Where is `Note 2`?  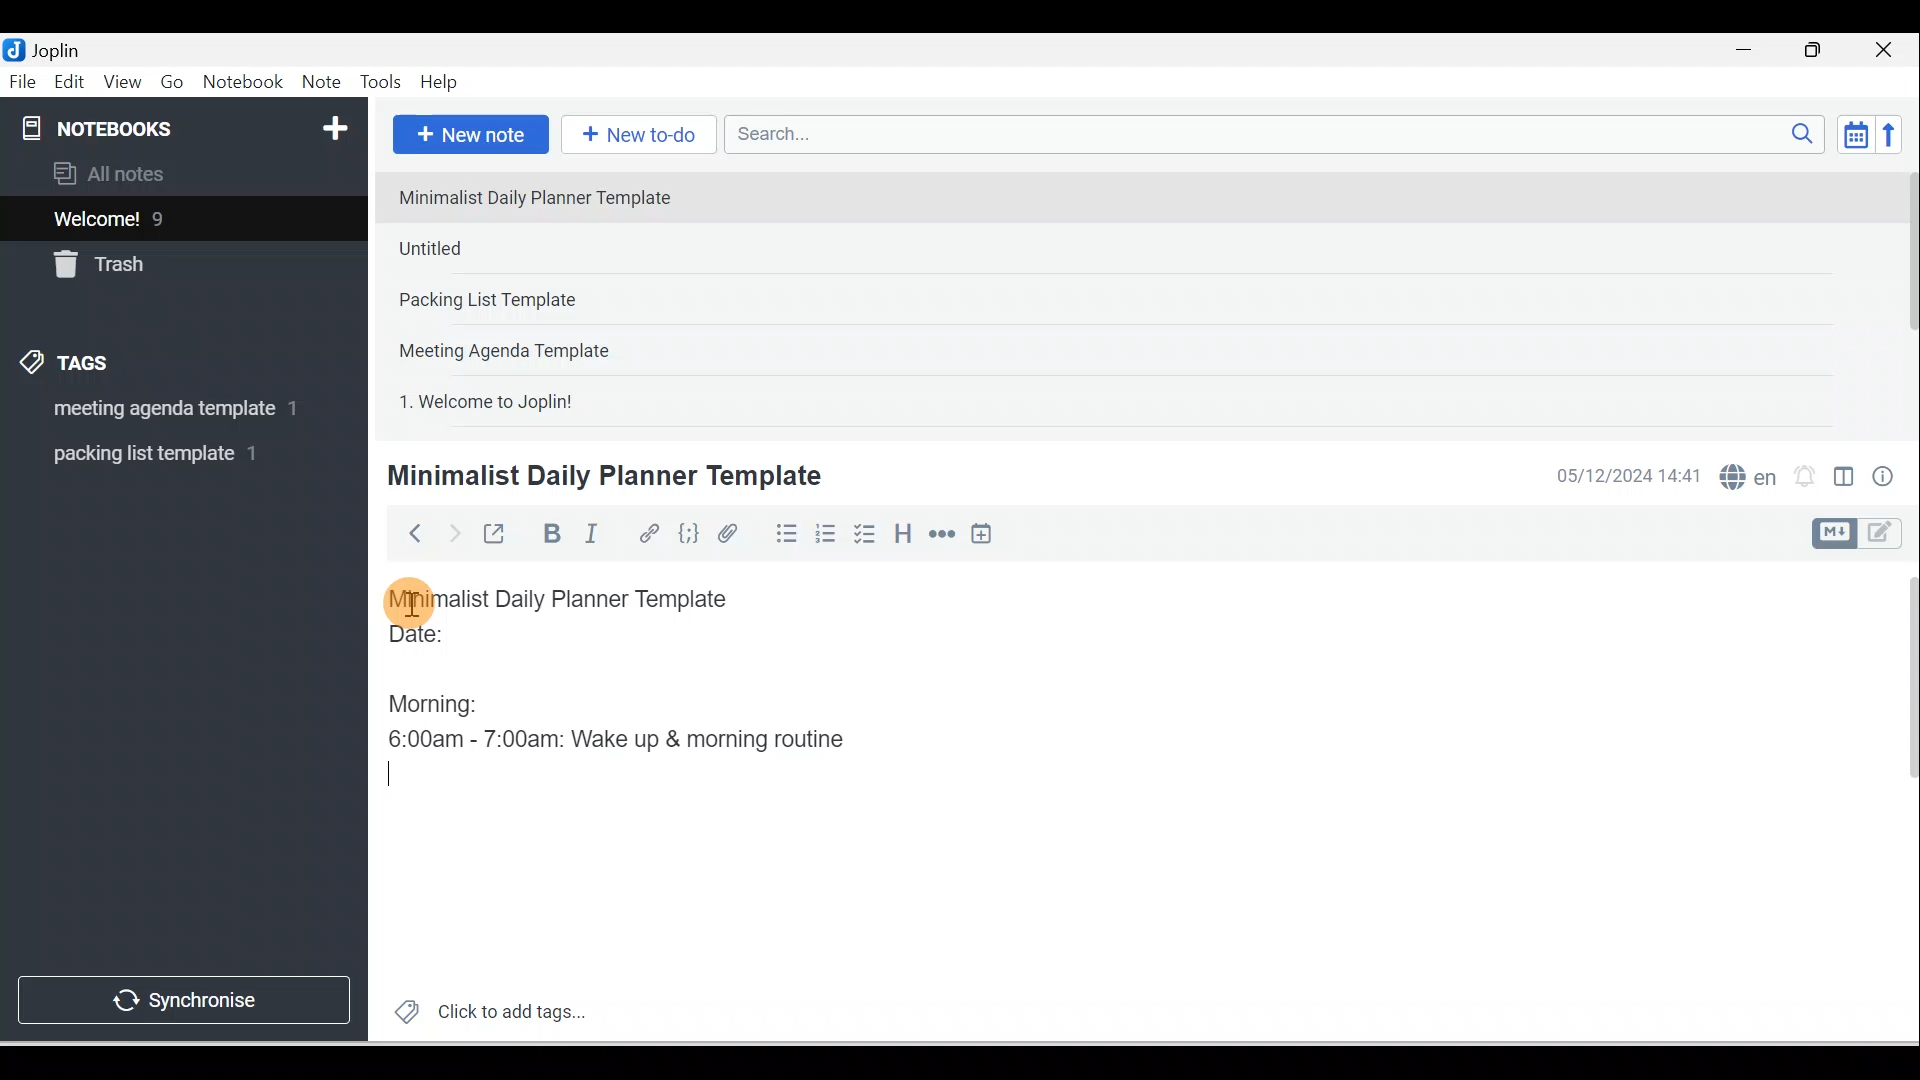 Note 2 is located at coordinates (529, 248).